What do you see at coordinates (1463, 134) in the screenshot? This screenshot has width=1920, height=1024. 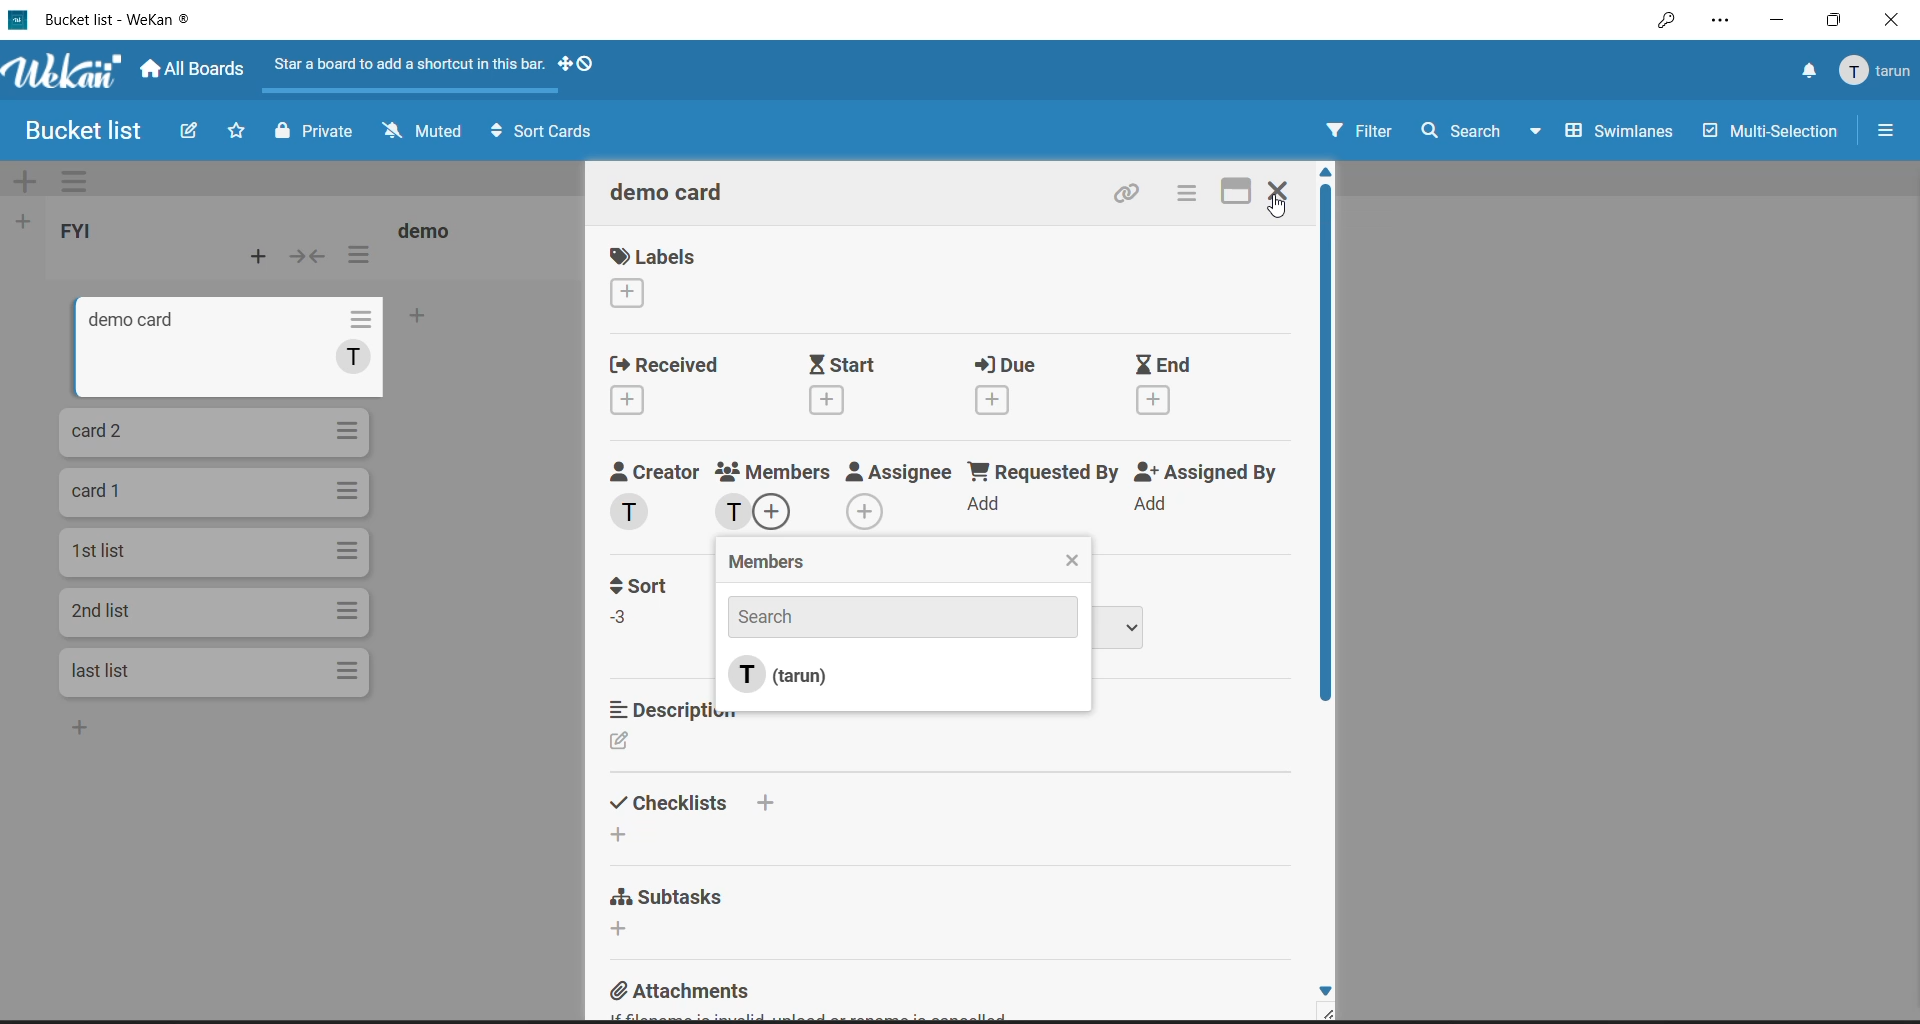 I see `search` at bounding box center [1463, 134].